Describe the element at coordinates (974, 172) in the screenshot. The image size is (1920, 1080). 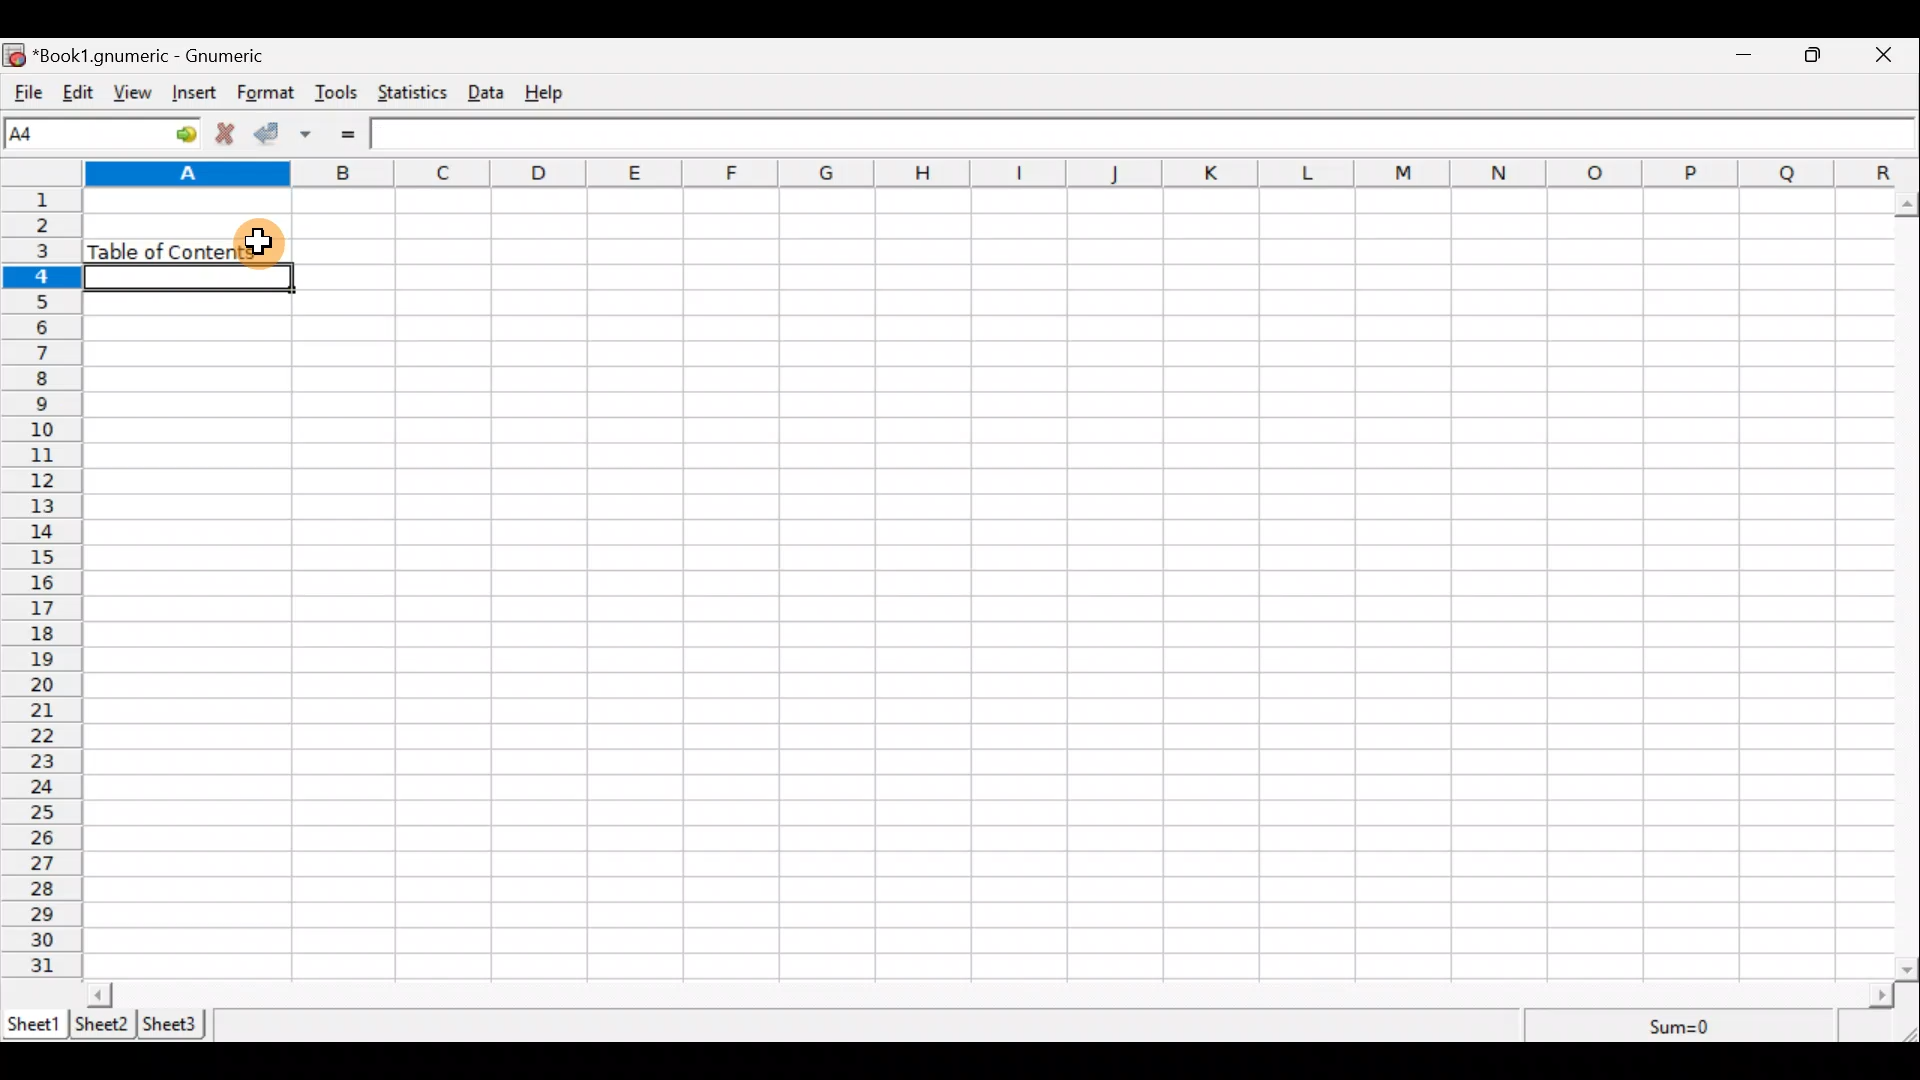
I see `Alphabets row` at that location.